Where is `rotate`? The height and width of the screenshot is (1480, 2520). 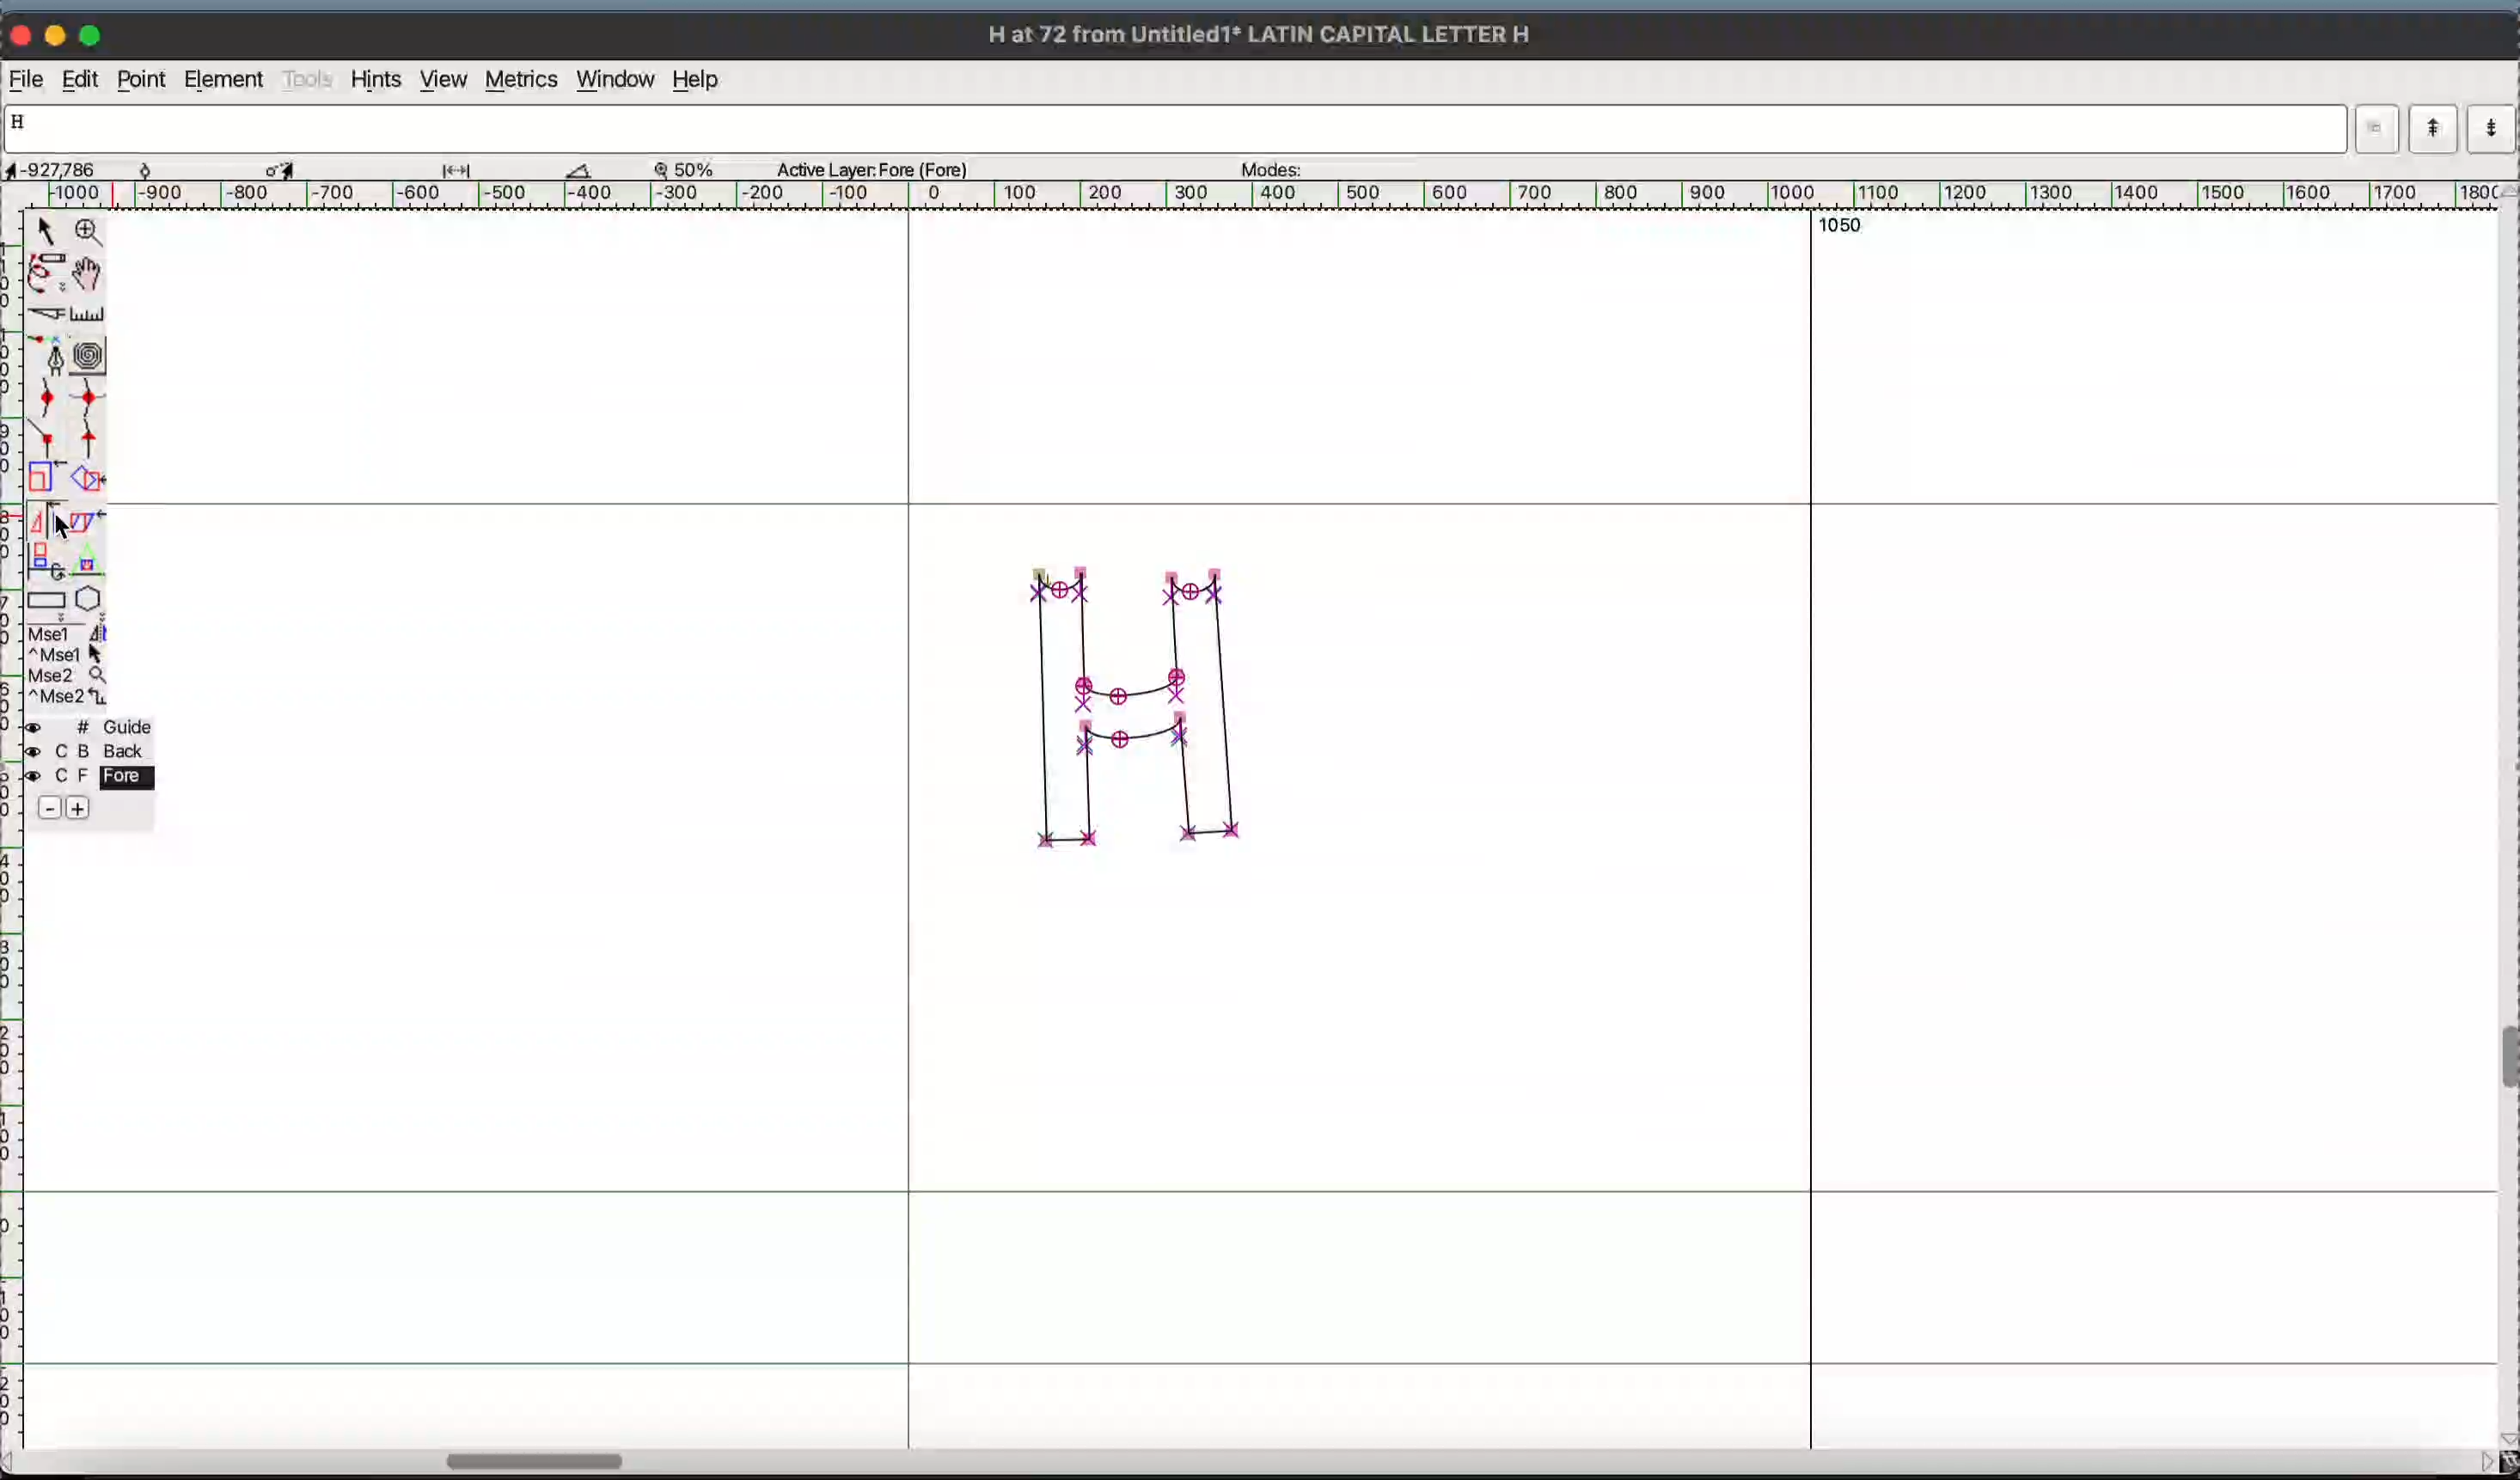 rotate is located at coordinates (89, 480).